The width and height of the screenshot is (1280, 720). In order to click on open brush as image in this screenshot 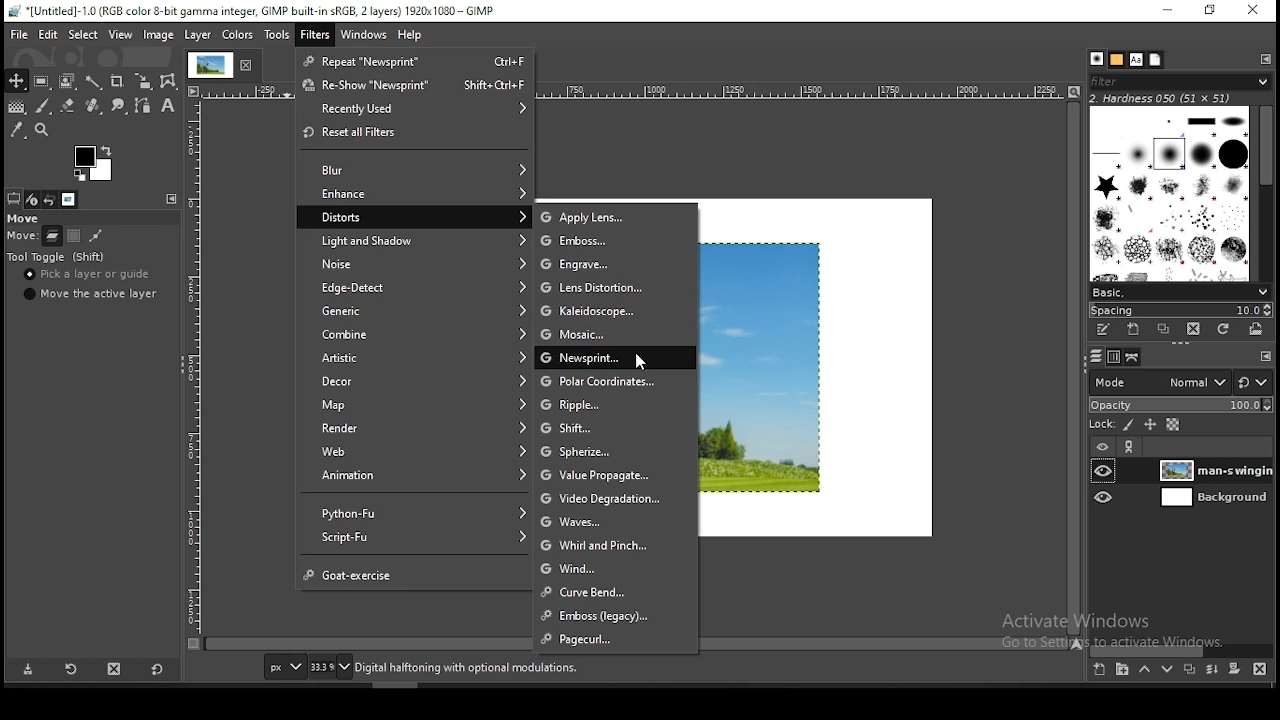, I will do `click(1260, 332)`.